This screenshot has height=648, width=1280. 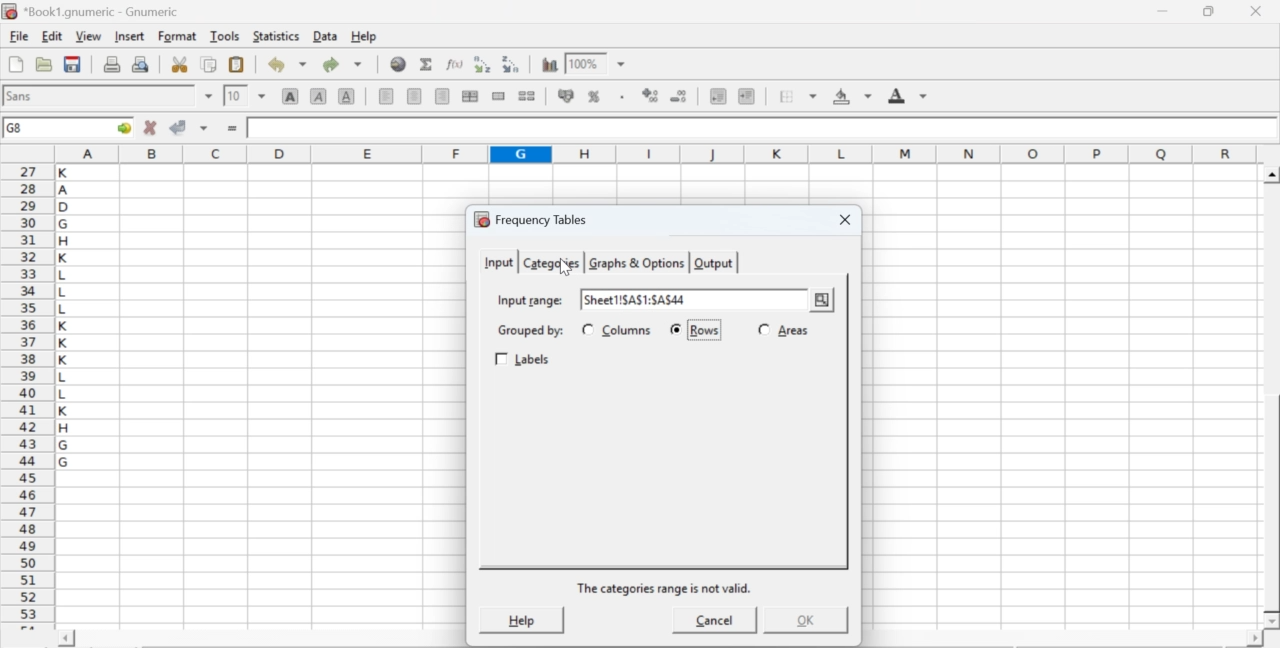 I want to click on frequency tables, so click(x=531, y=219).